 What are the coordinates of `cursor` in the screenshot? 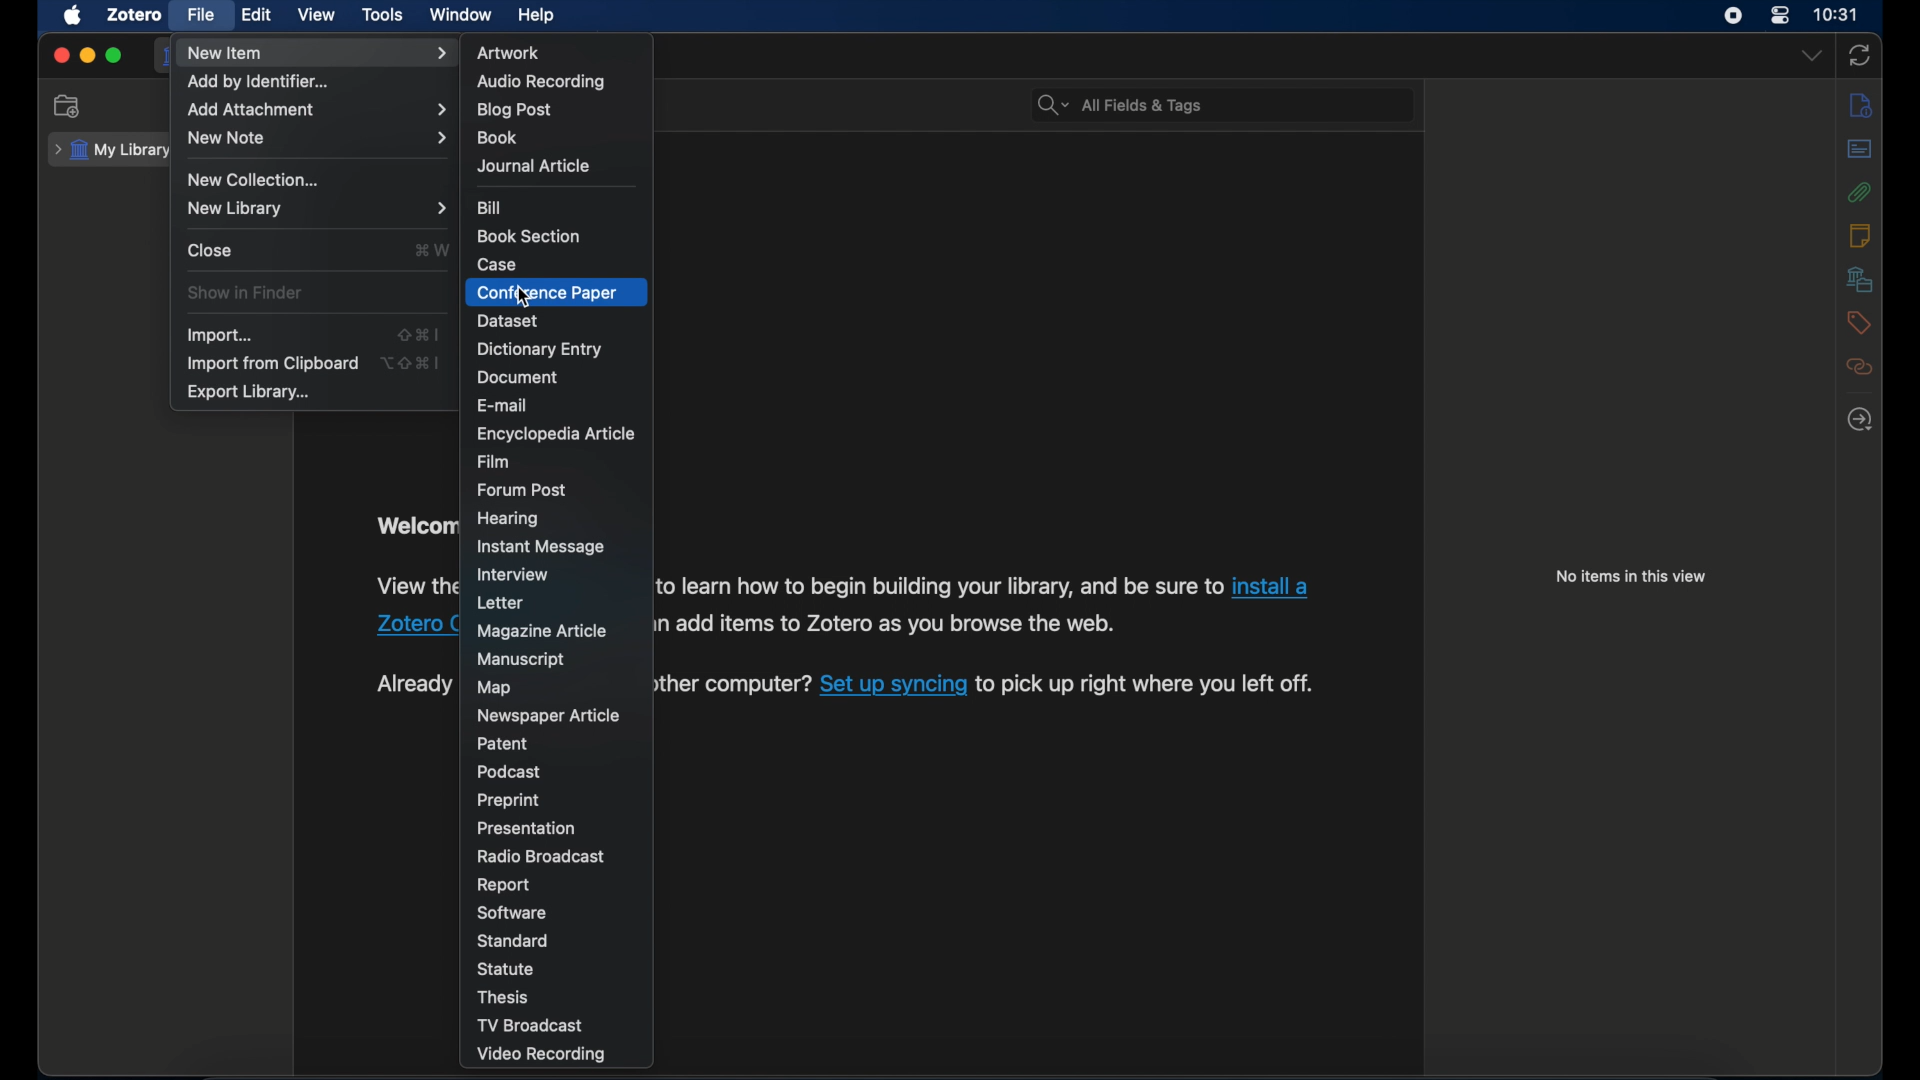 It's located at (524, 296).